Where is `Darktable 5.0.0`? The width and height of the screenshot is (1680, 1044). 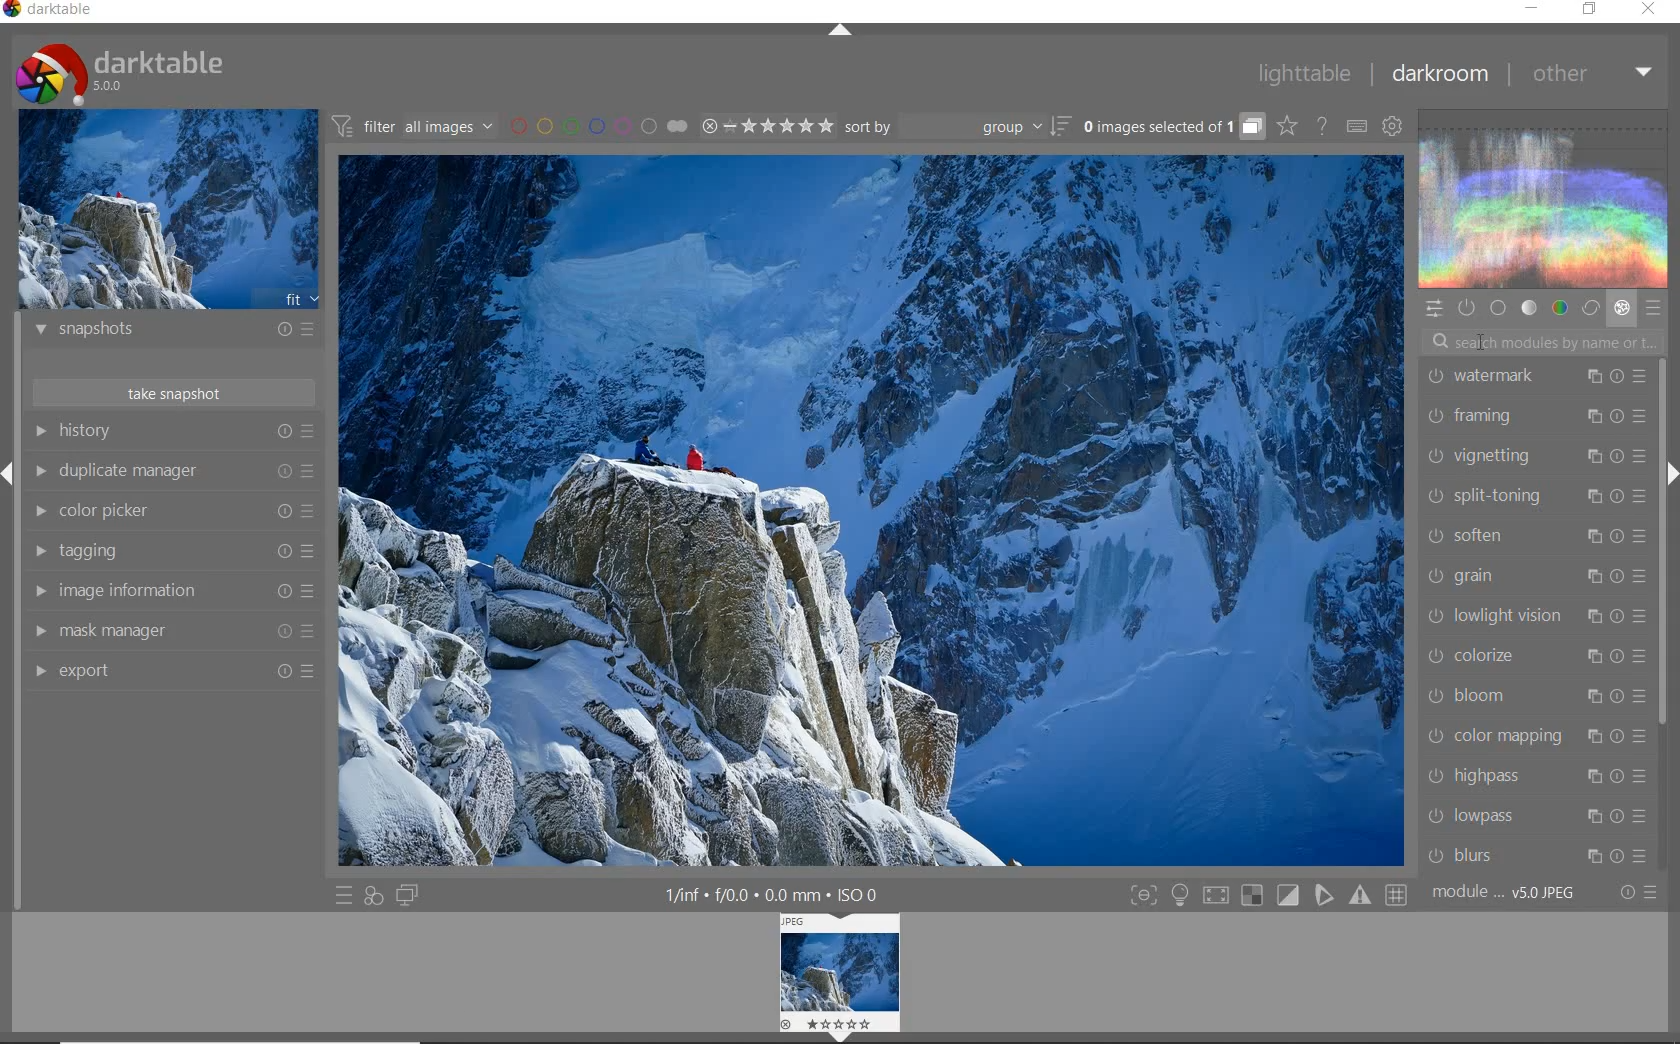
Darktable 5.0.0 is located at coordinates (120, 74).